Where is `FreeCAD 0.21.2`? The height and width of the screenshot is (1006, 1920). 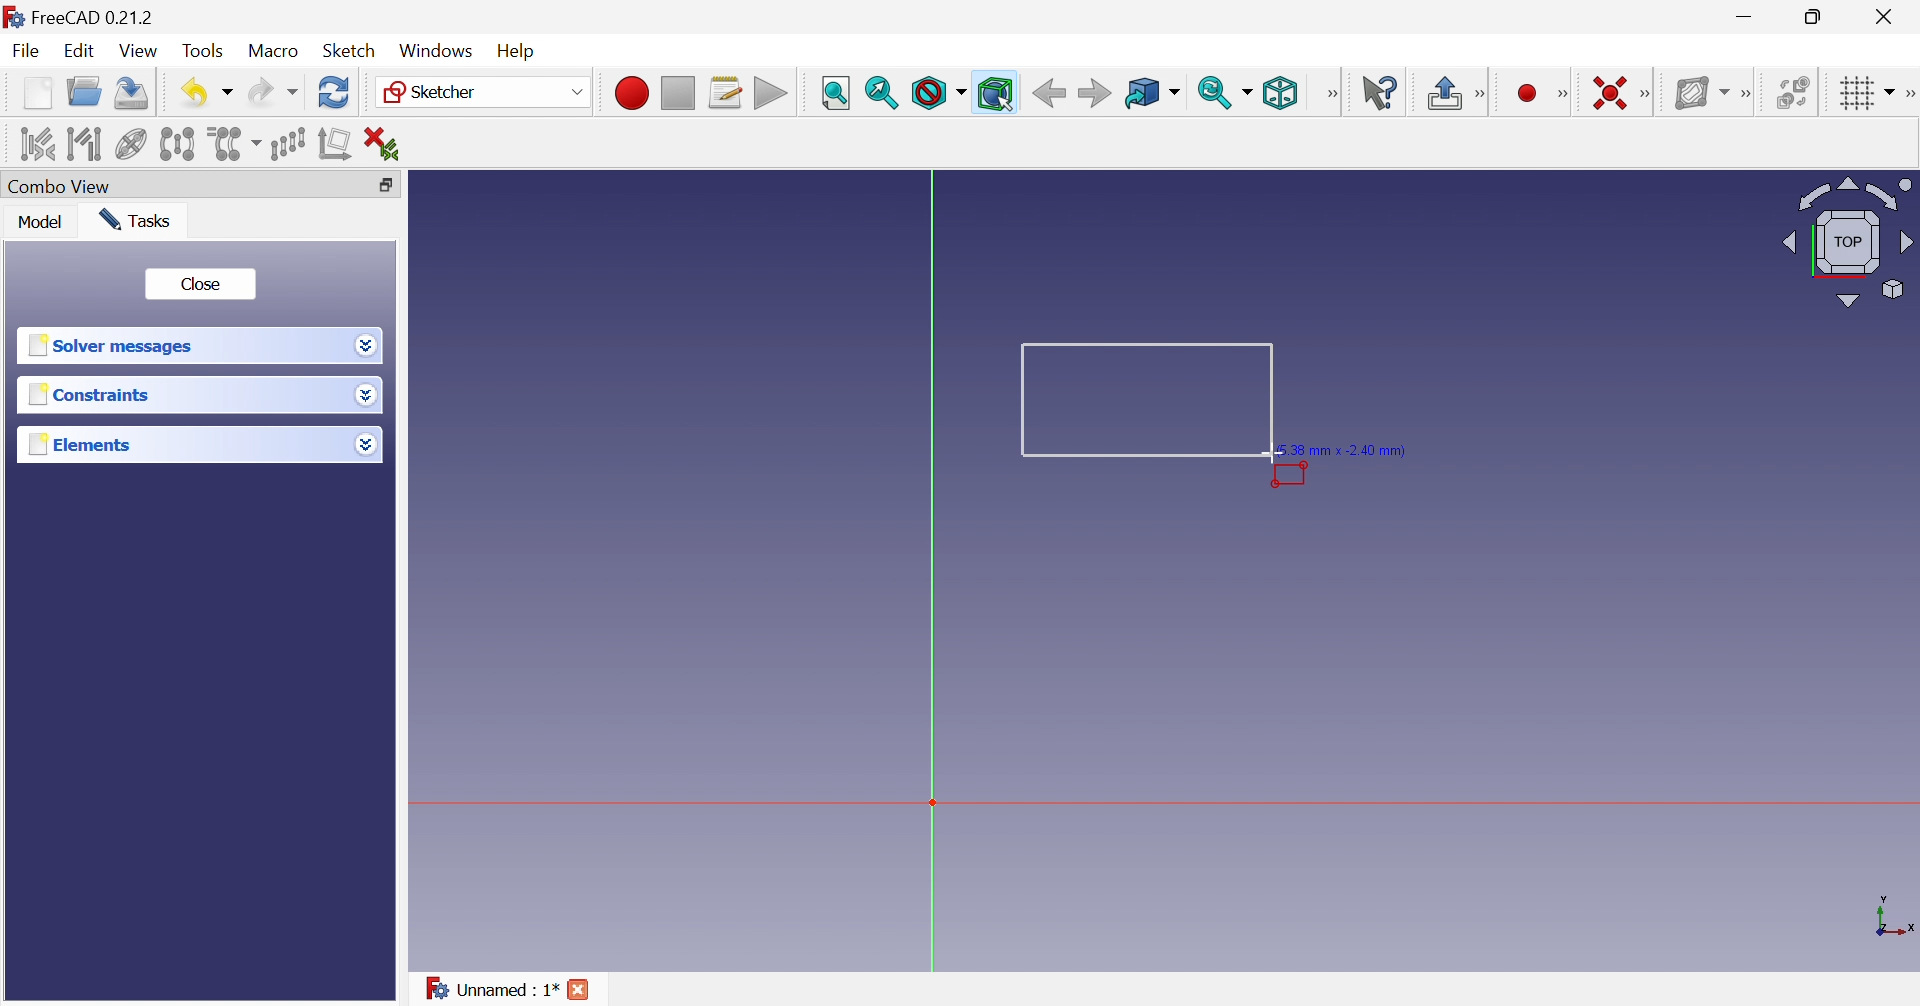 FreeCAD 0.21.2 is located at coordinates (94, 17).